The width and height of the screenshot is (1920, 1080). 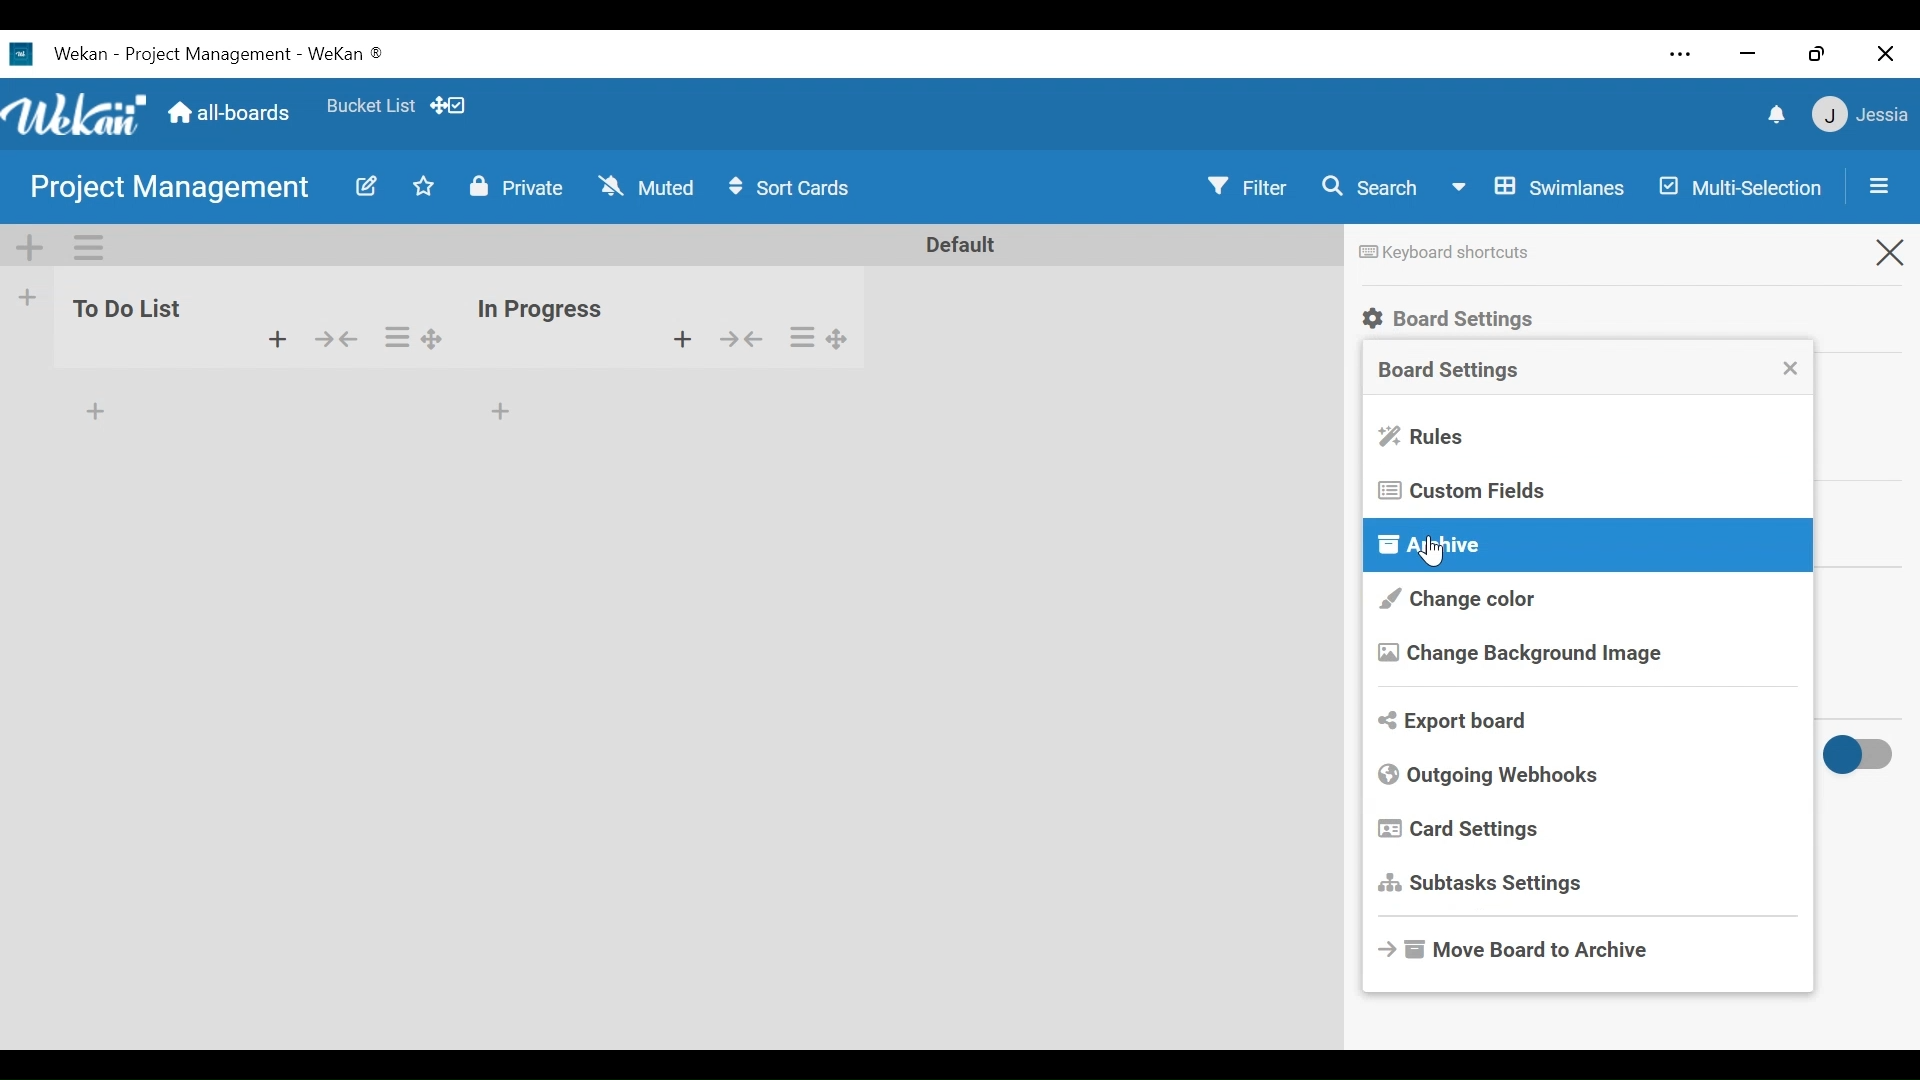 I want to click on Toggle Favorites, so click(x=424, y=187).